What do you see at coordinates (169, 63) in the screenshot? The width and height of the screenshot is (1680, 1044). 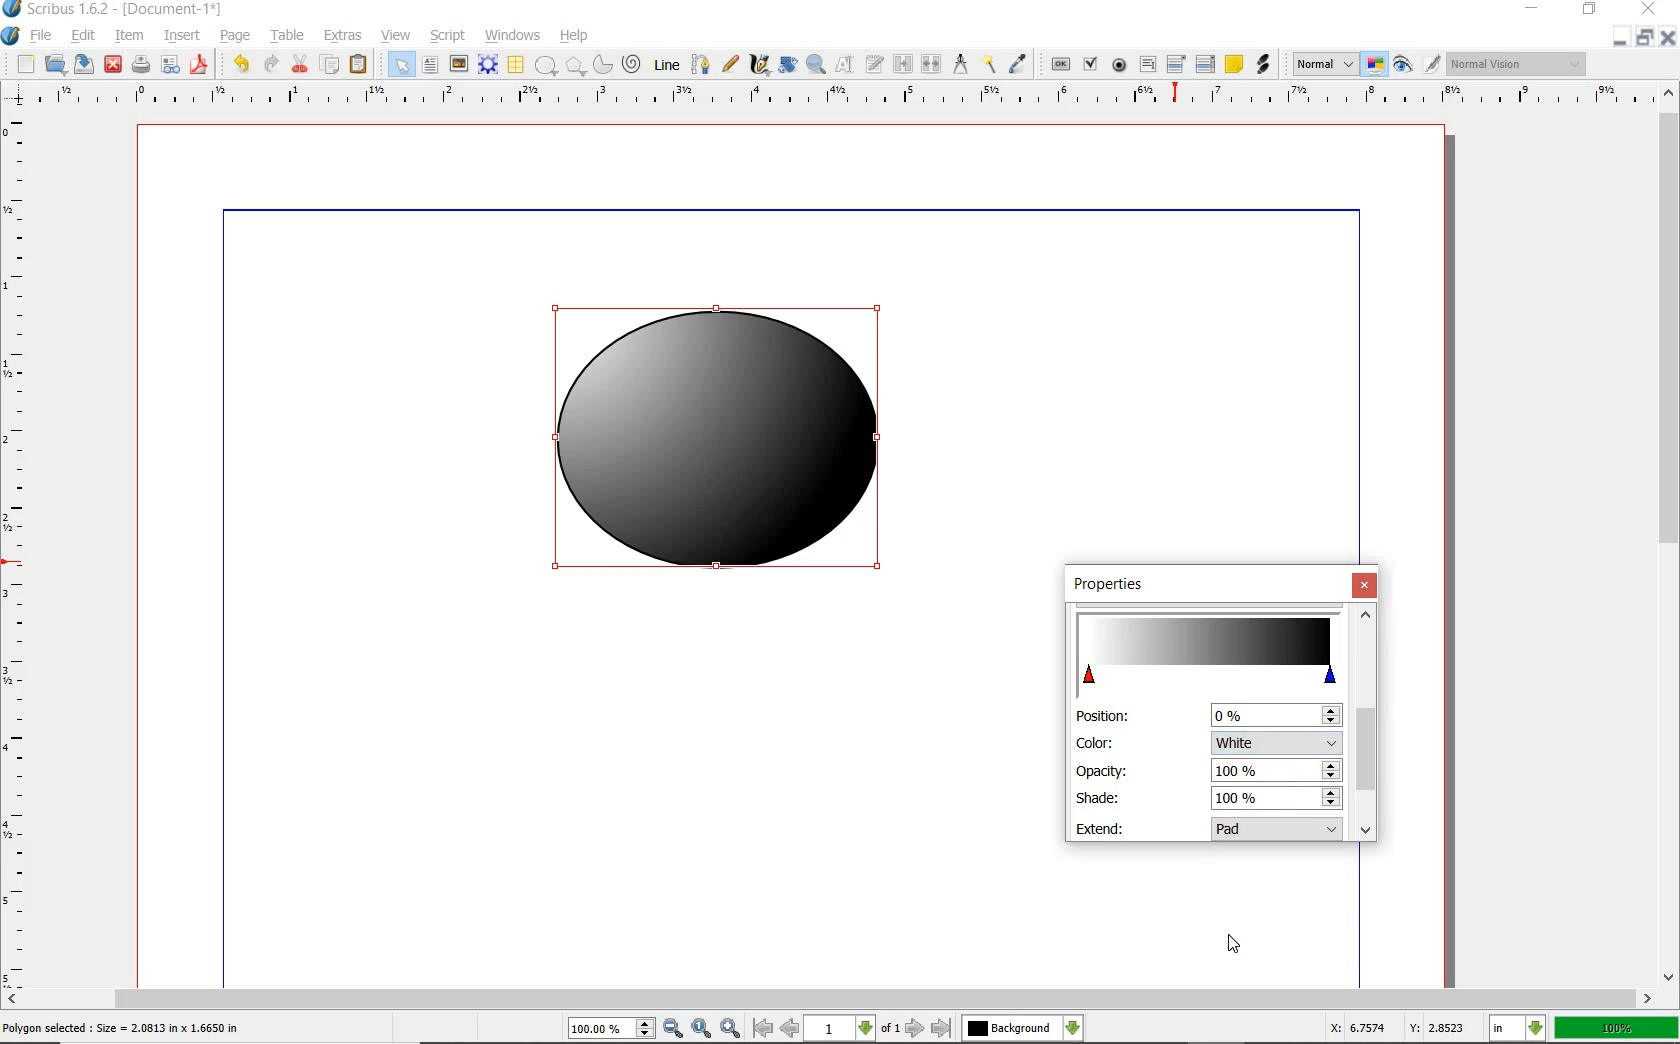 I see `PREFLIGHT VERIFIER` at bounding box center [169, 63].